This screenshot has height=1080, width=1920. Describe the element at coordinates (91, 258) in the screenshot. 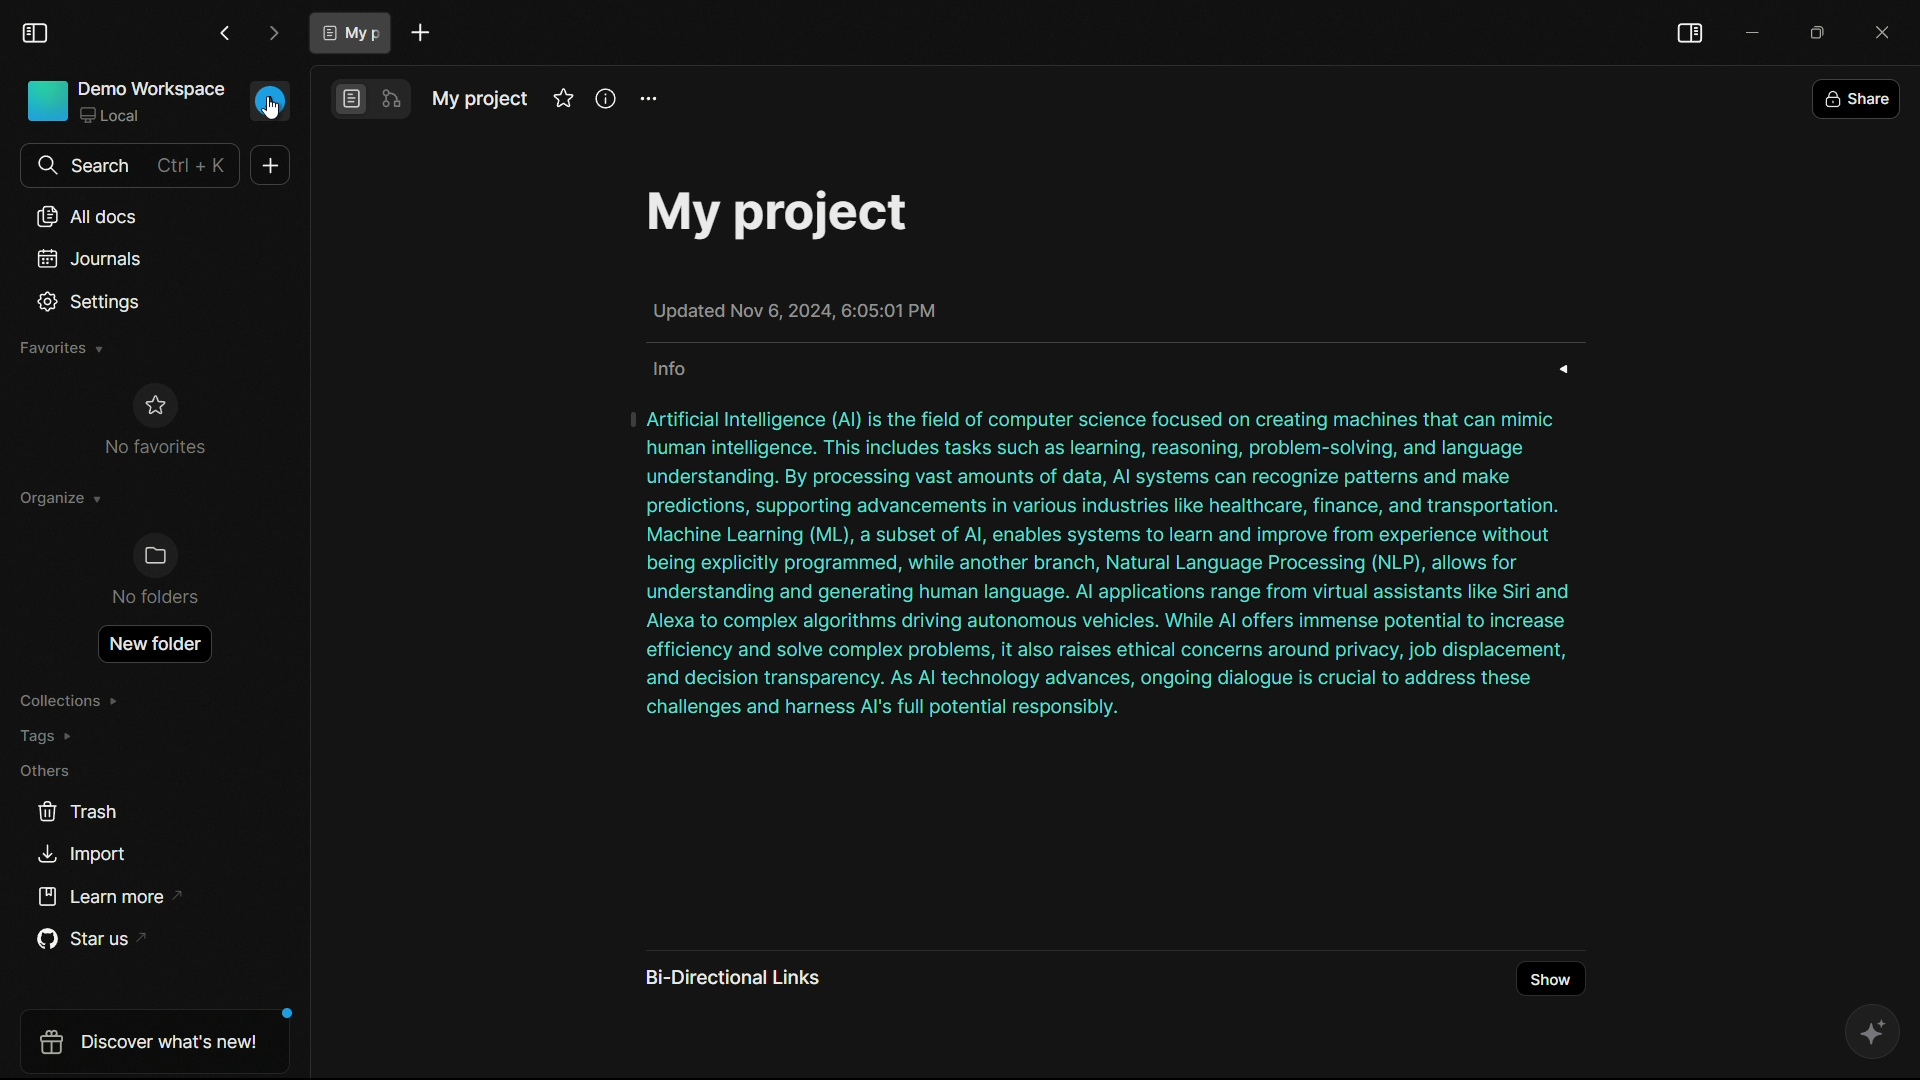

I see `journals` at that location.